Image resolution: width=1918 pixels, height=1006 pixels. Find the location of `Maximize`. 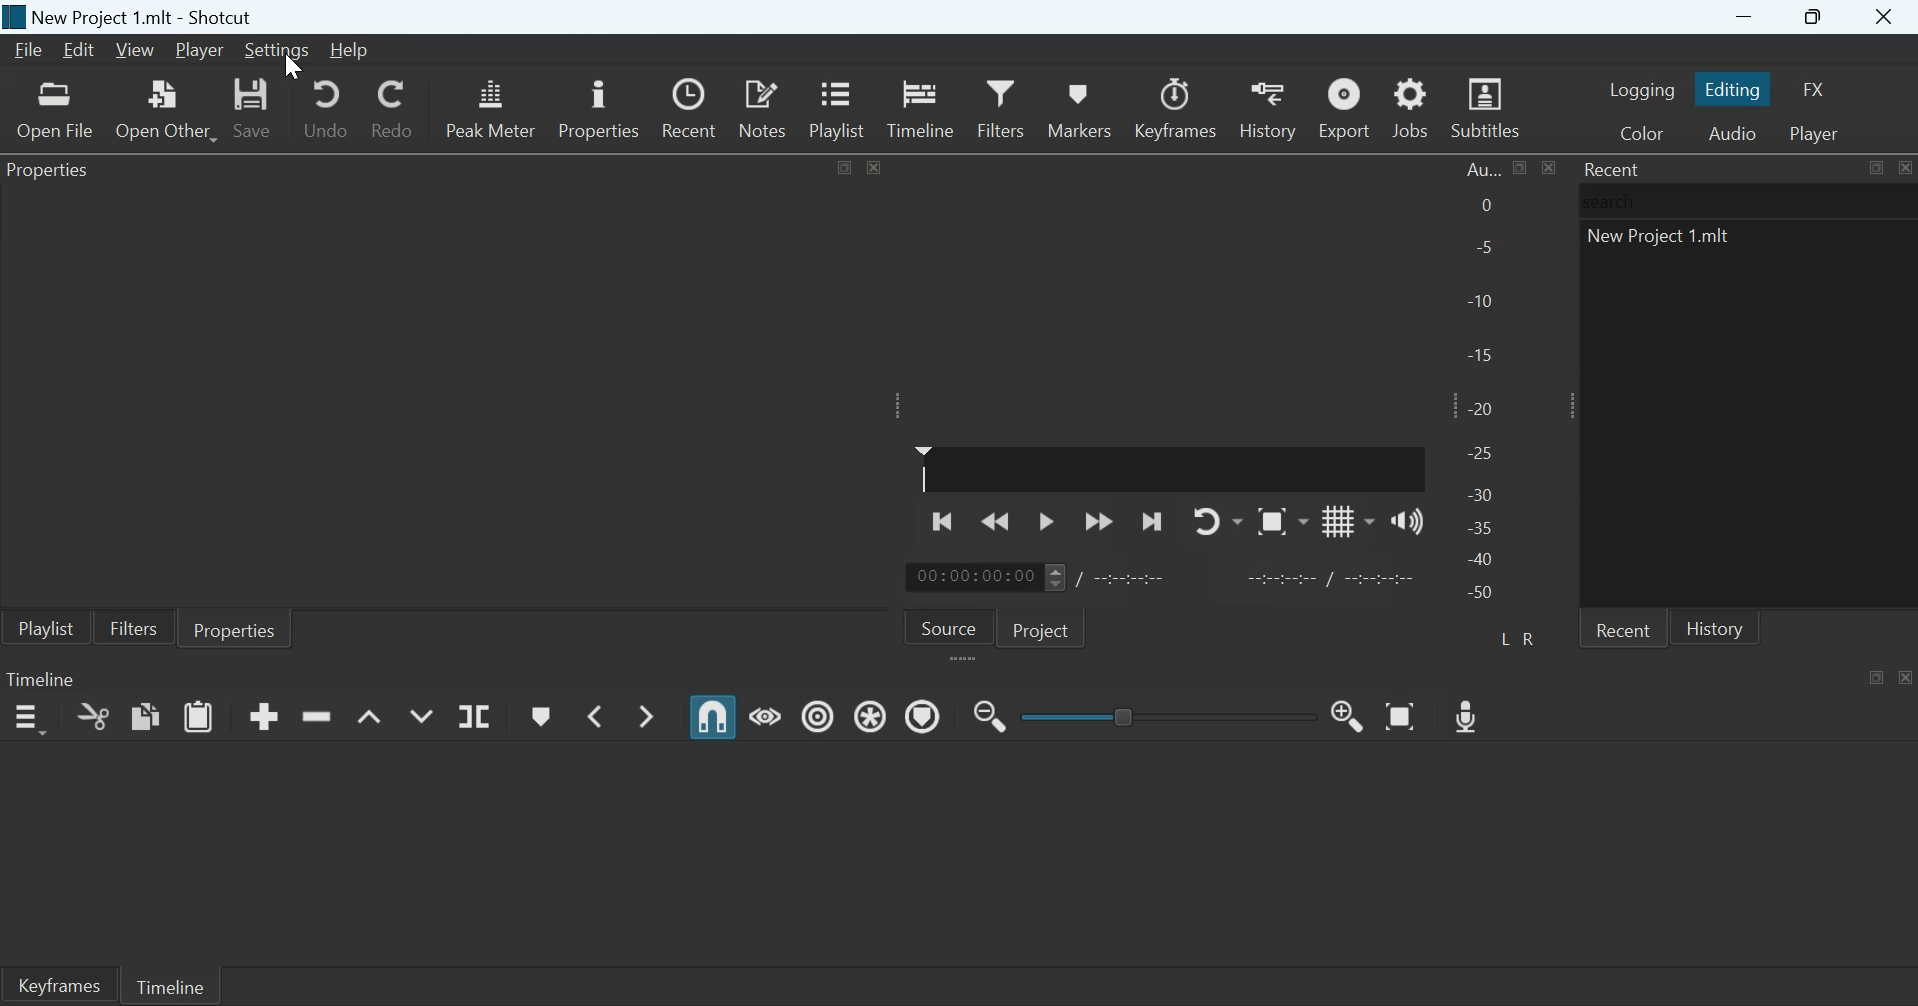

Maximize is located at coordinates (1816, 18).